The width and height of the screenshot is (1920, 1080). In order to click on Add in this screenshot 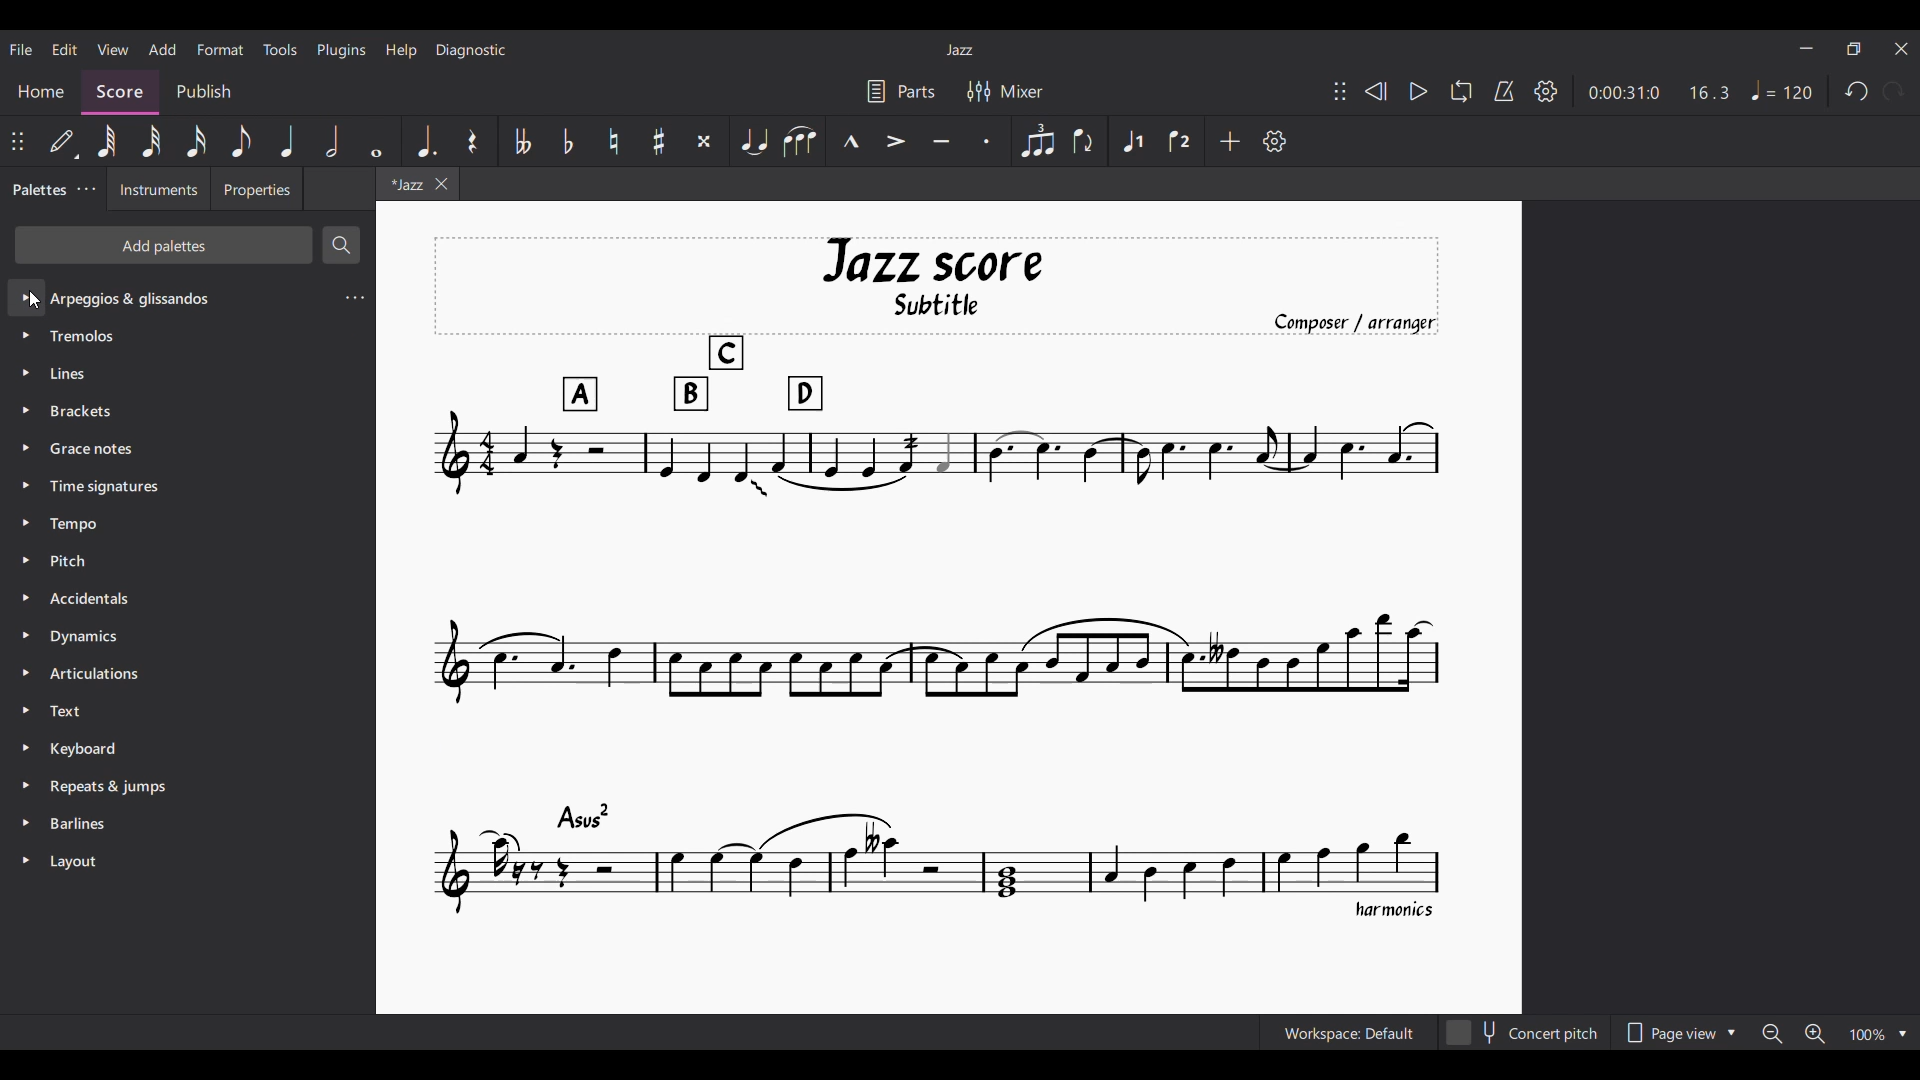, I will do `click(1231, 141)`.